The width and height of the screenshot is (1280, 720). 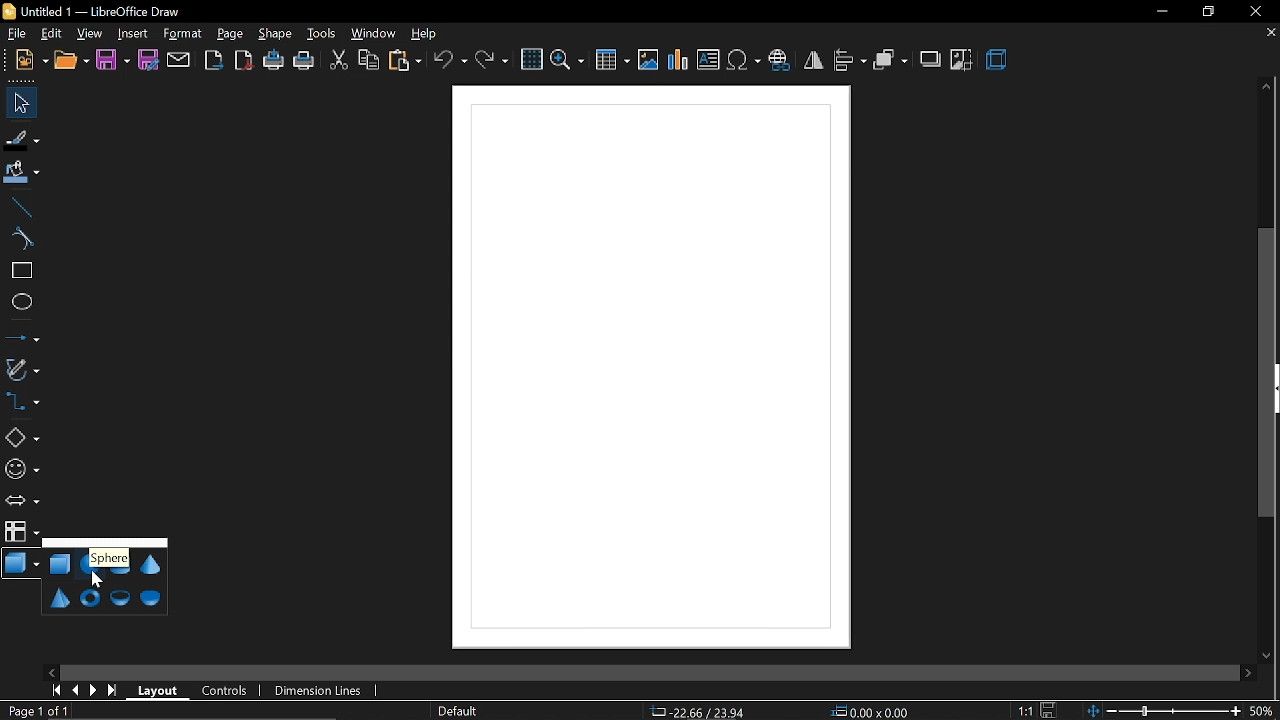 I want to click on 0.00x0.00, so click(x=874, y=712).